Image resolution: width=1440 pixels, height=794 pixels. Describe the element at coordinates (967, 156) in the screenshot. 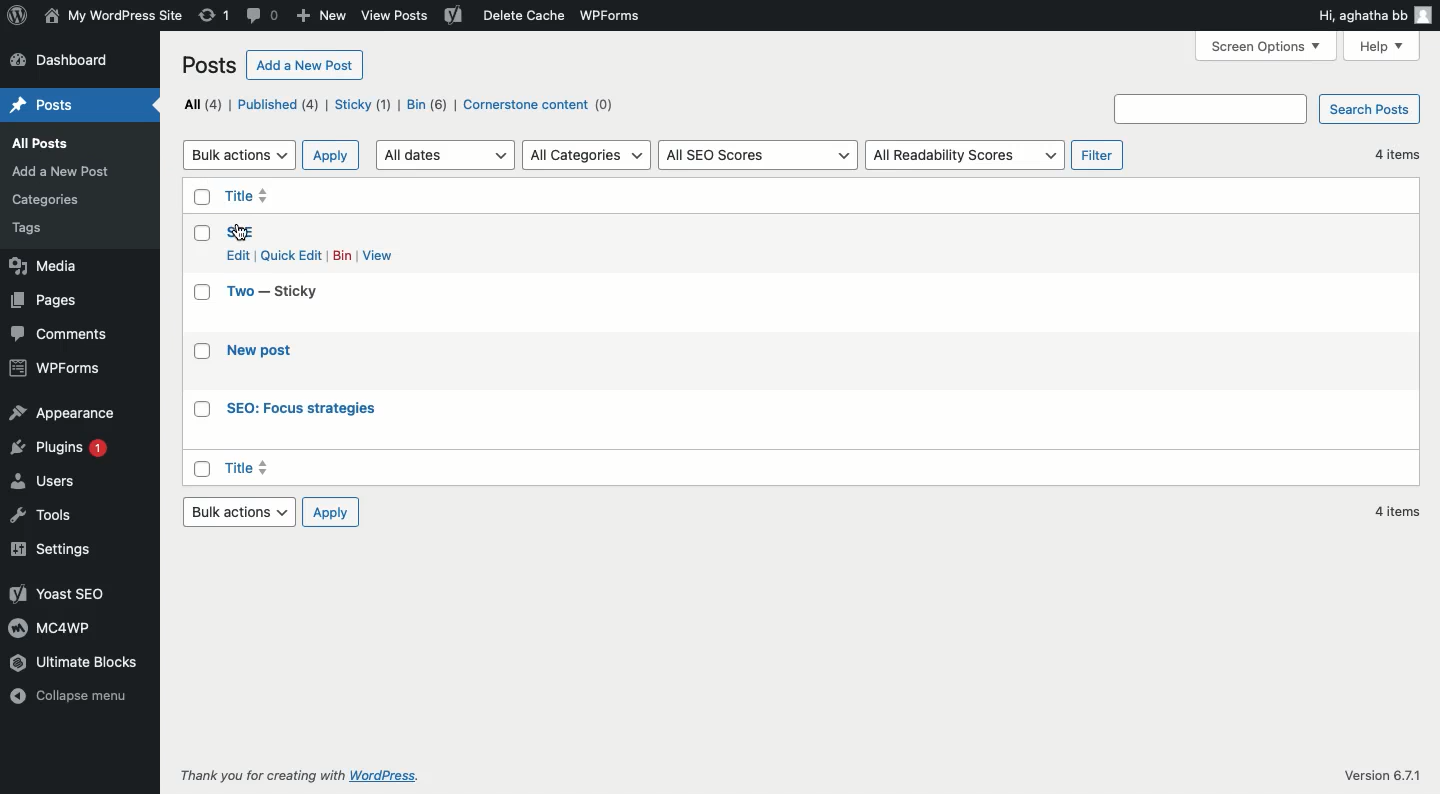

I see `All readability scores` at that location.